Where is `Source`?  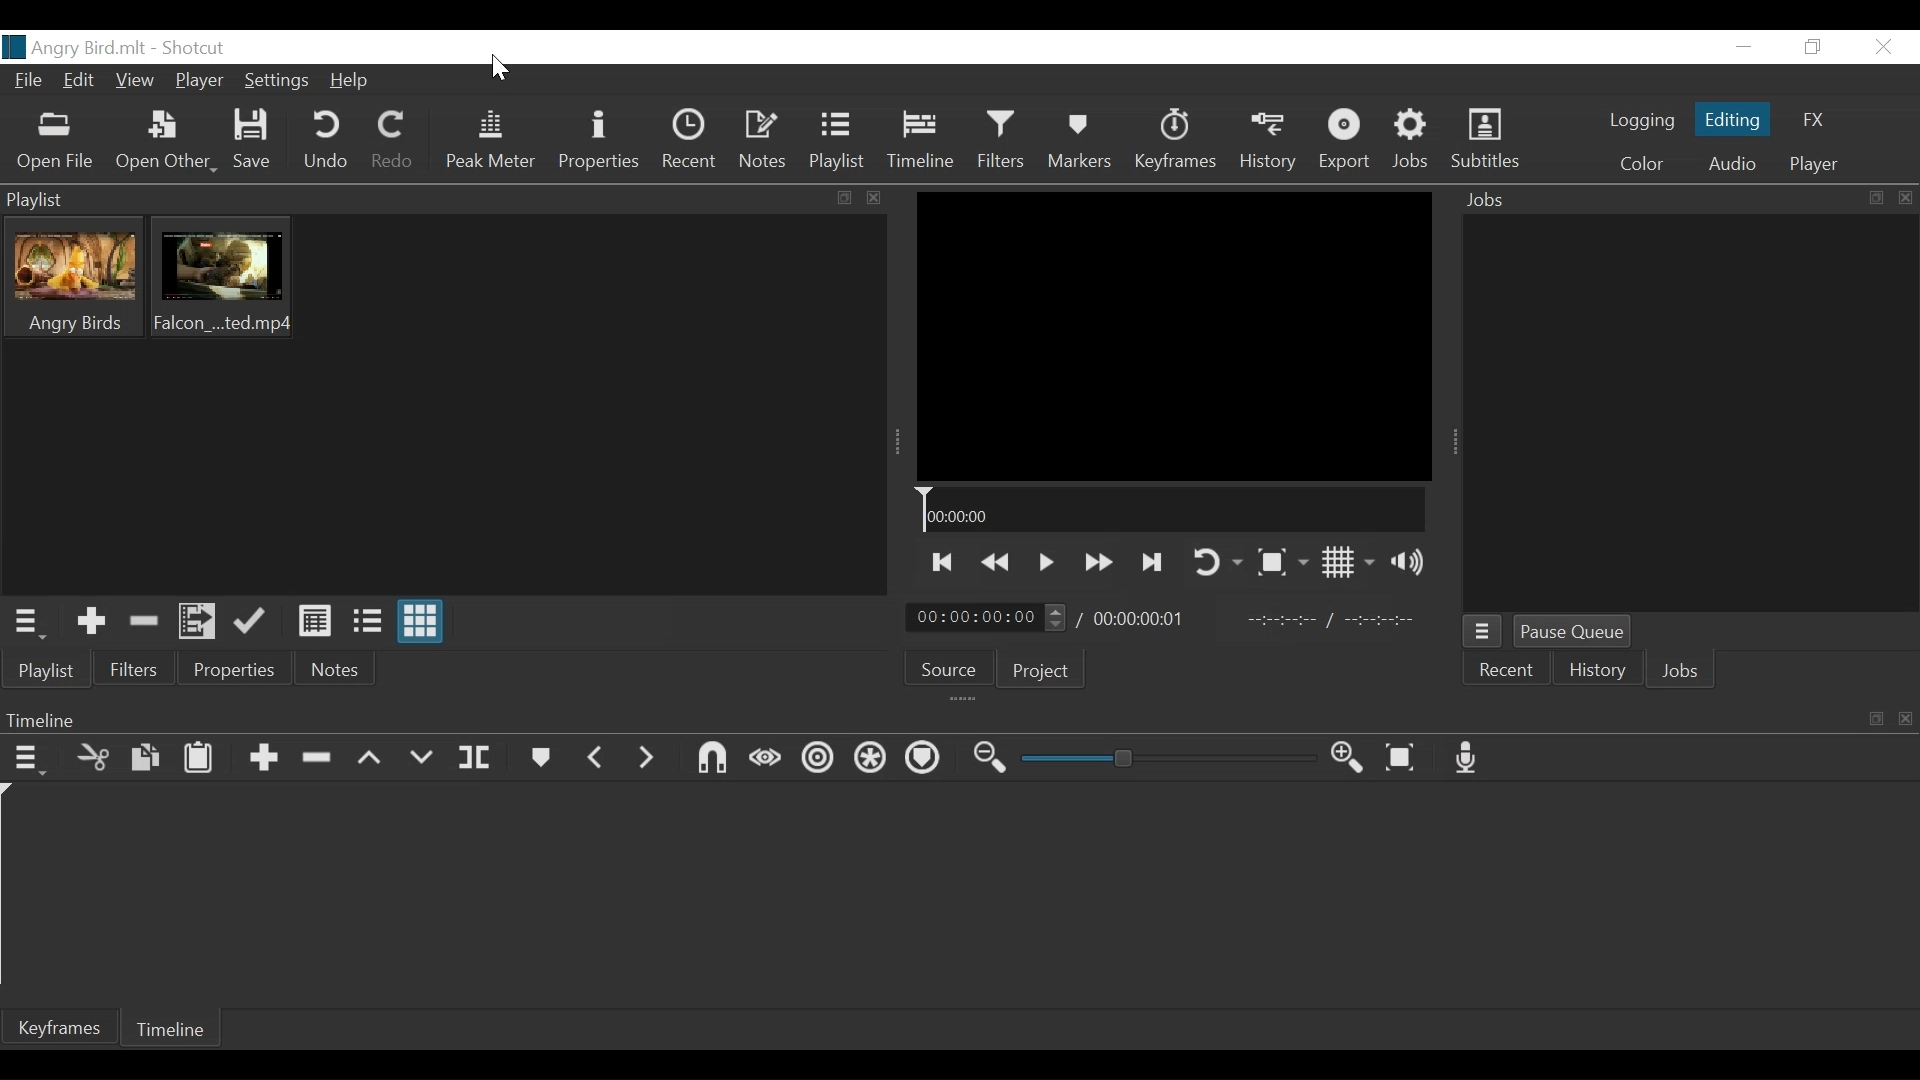 Source is located at coordinates (946, 668).